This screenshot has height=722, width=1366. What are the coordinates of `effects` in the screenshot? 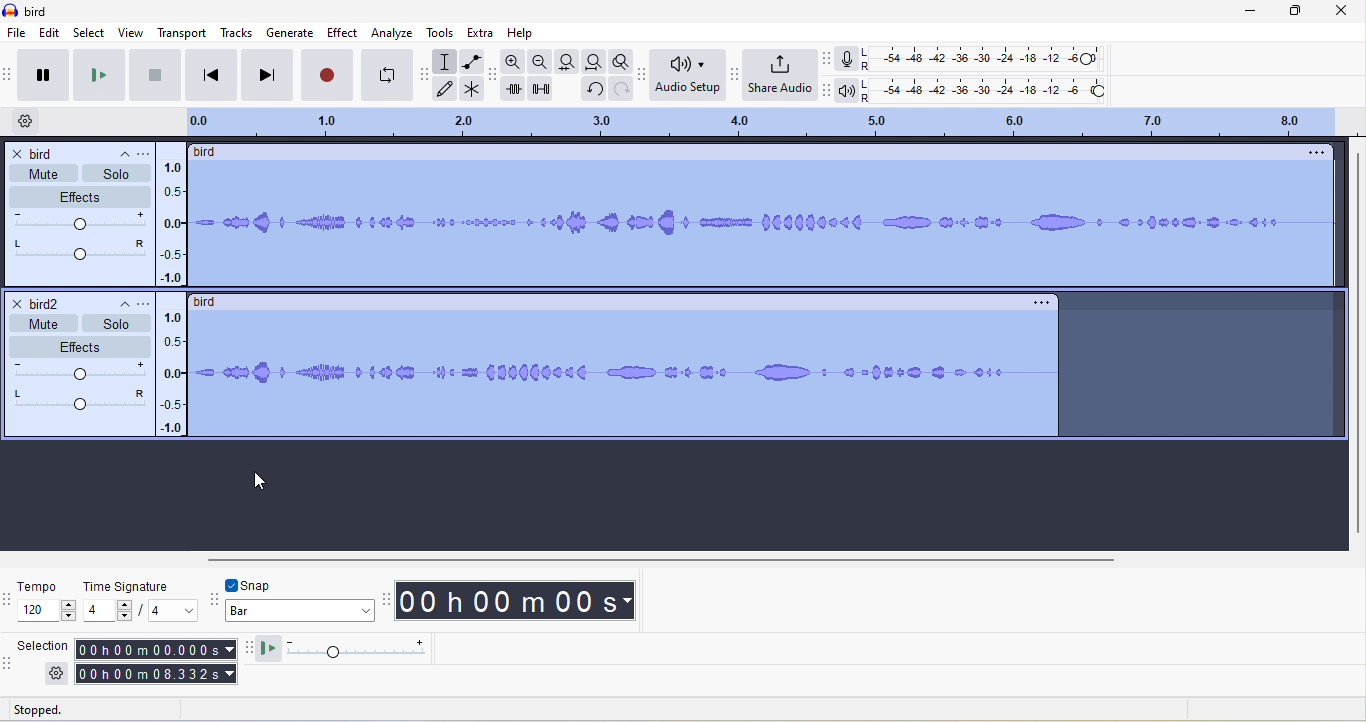 It's located at (80, 196).